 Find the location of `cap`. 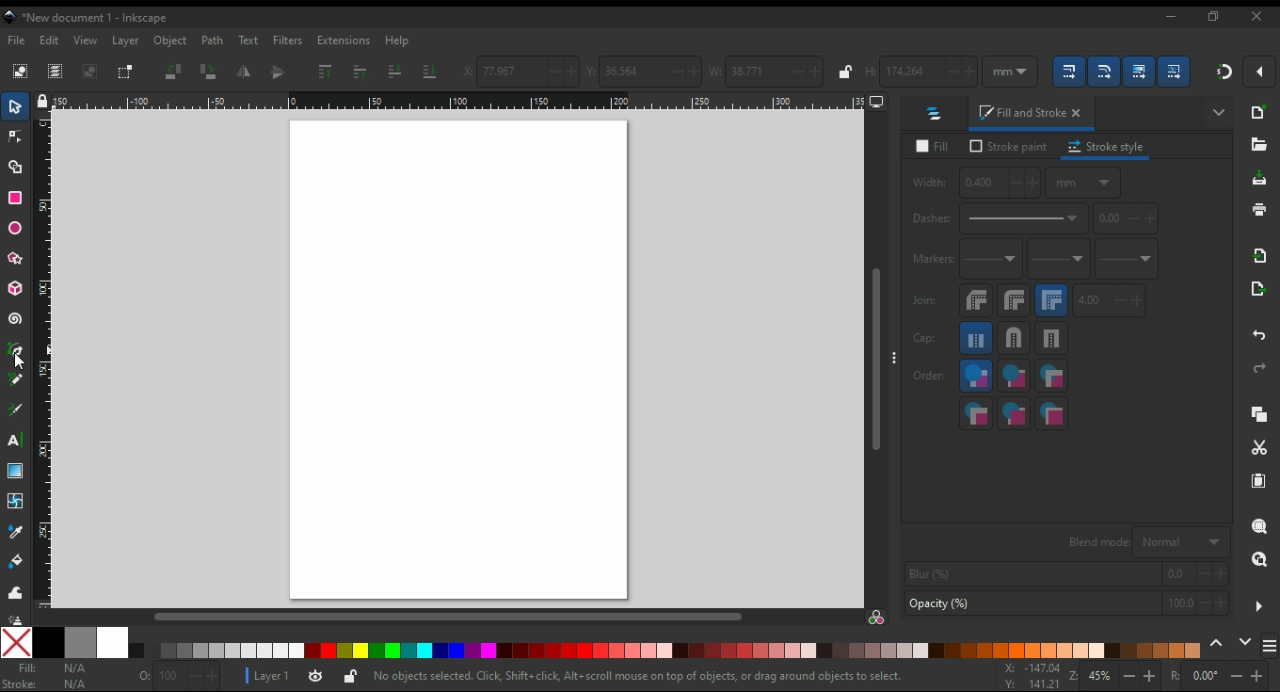

cap is located at coordinates (929, 338).